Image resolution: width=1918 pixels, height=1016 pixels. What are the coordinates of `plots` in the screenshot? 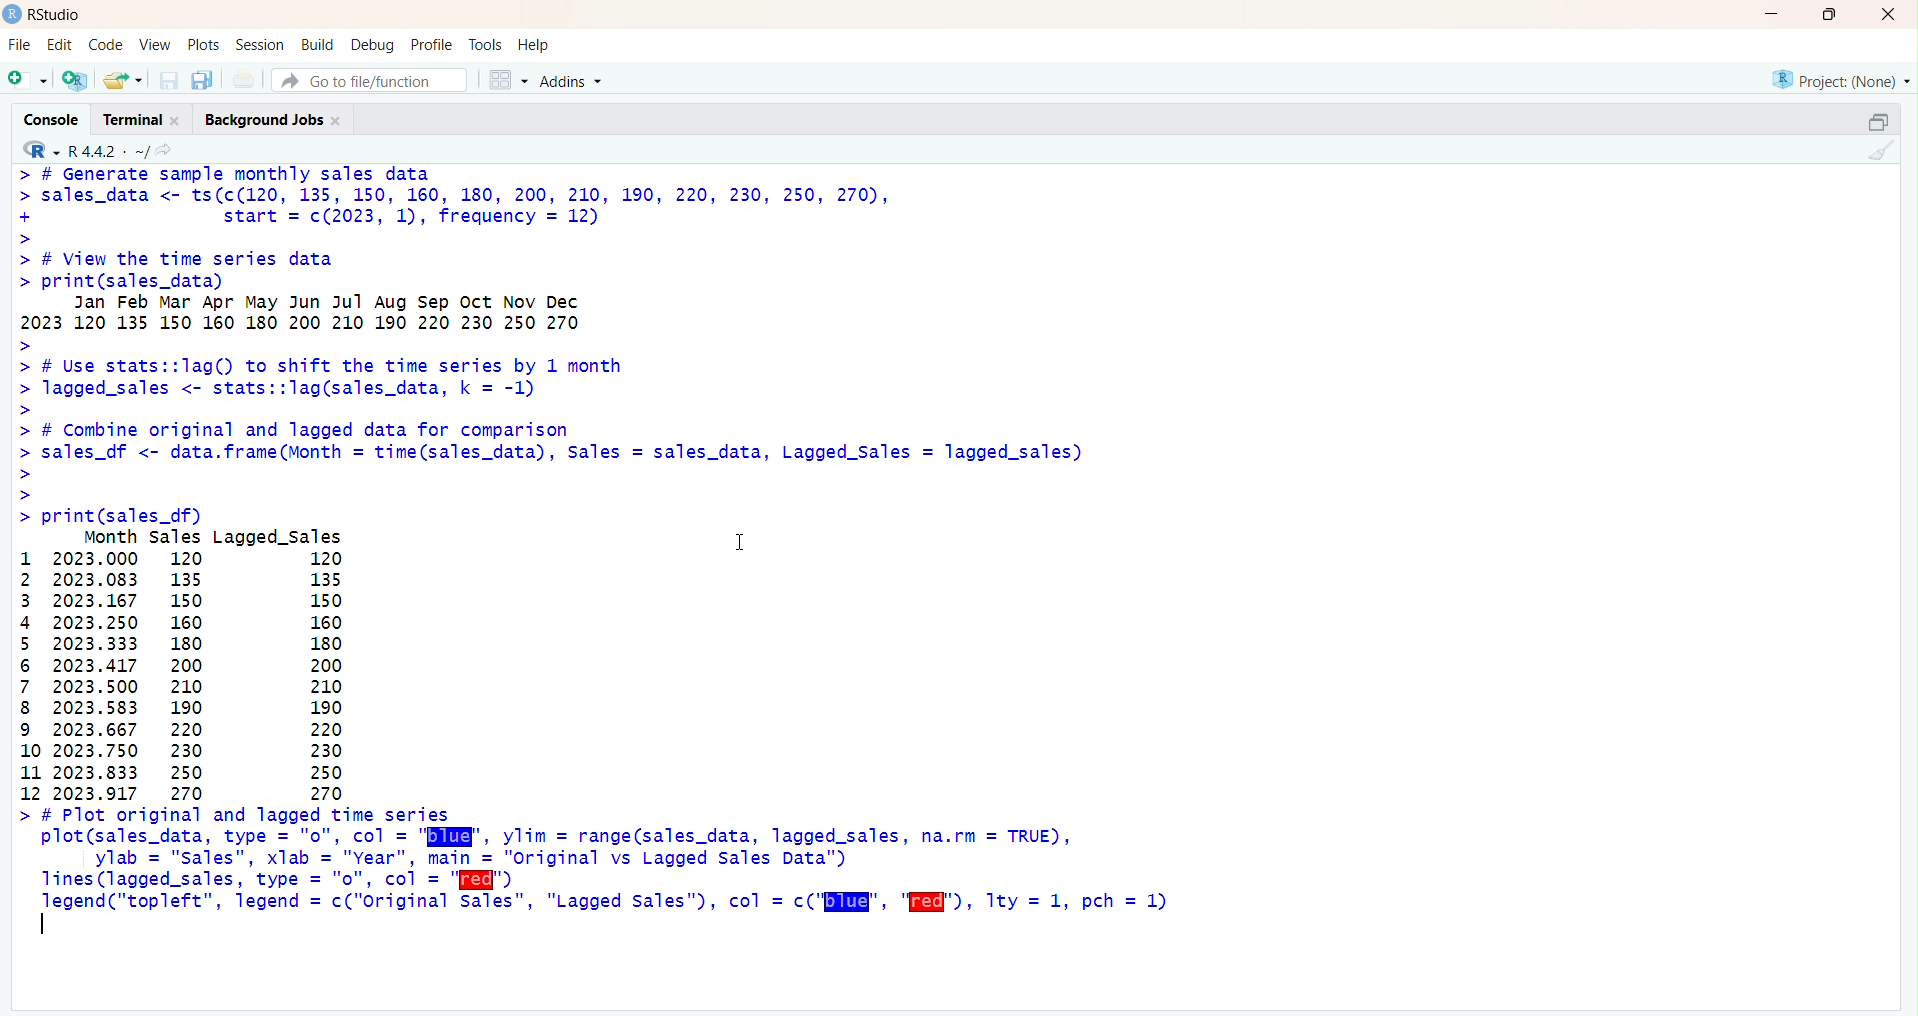 It's located at (206, 44).